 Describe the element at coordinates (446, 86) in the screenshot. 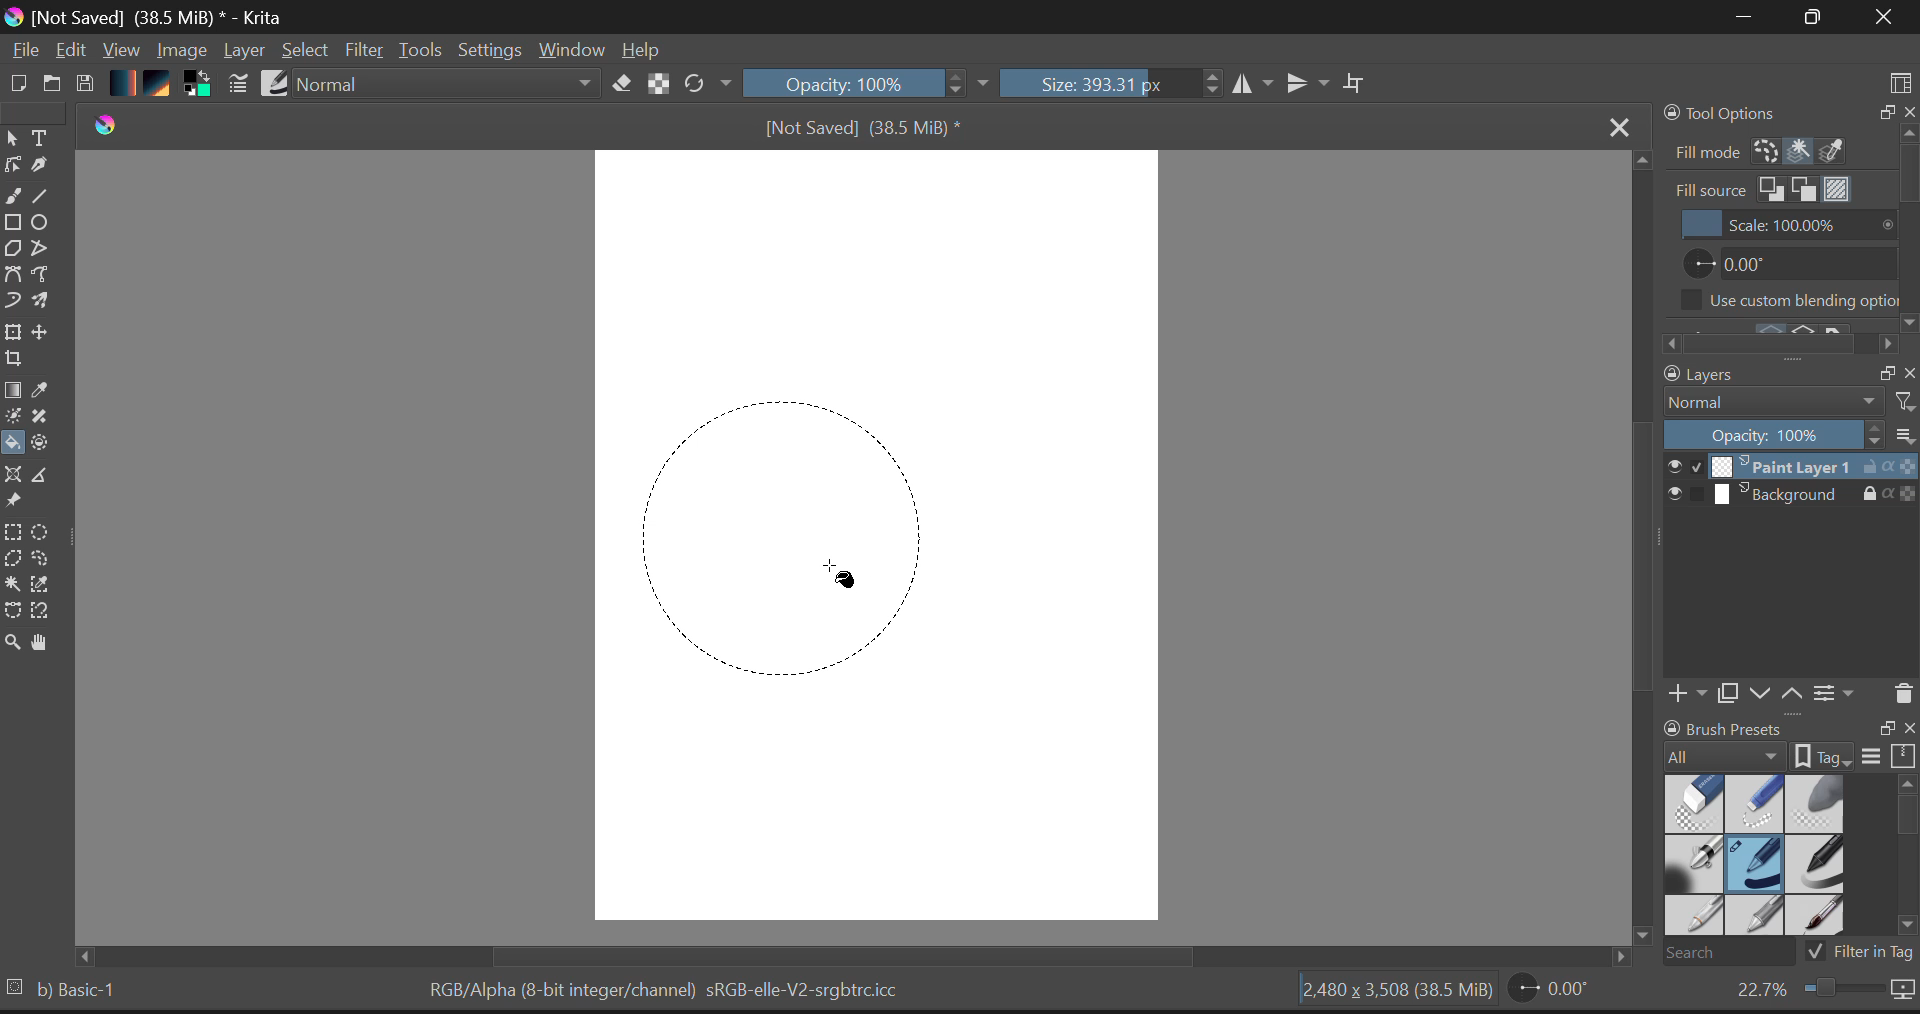

I see `Blending Mode` at that location.